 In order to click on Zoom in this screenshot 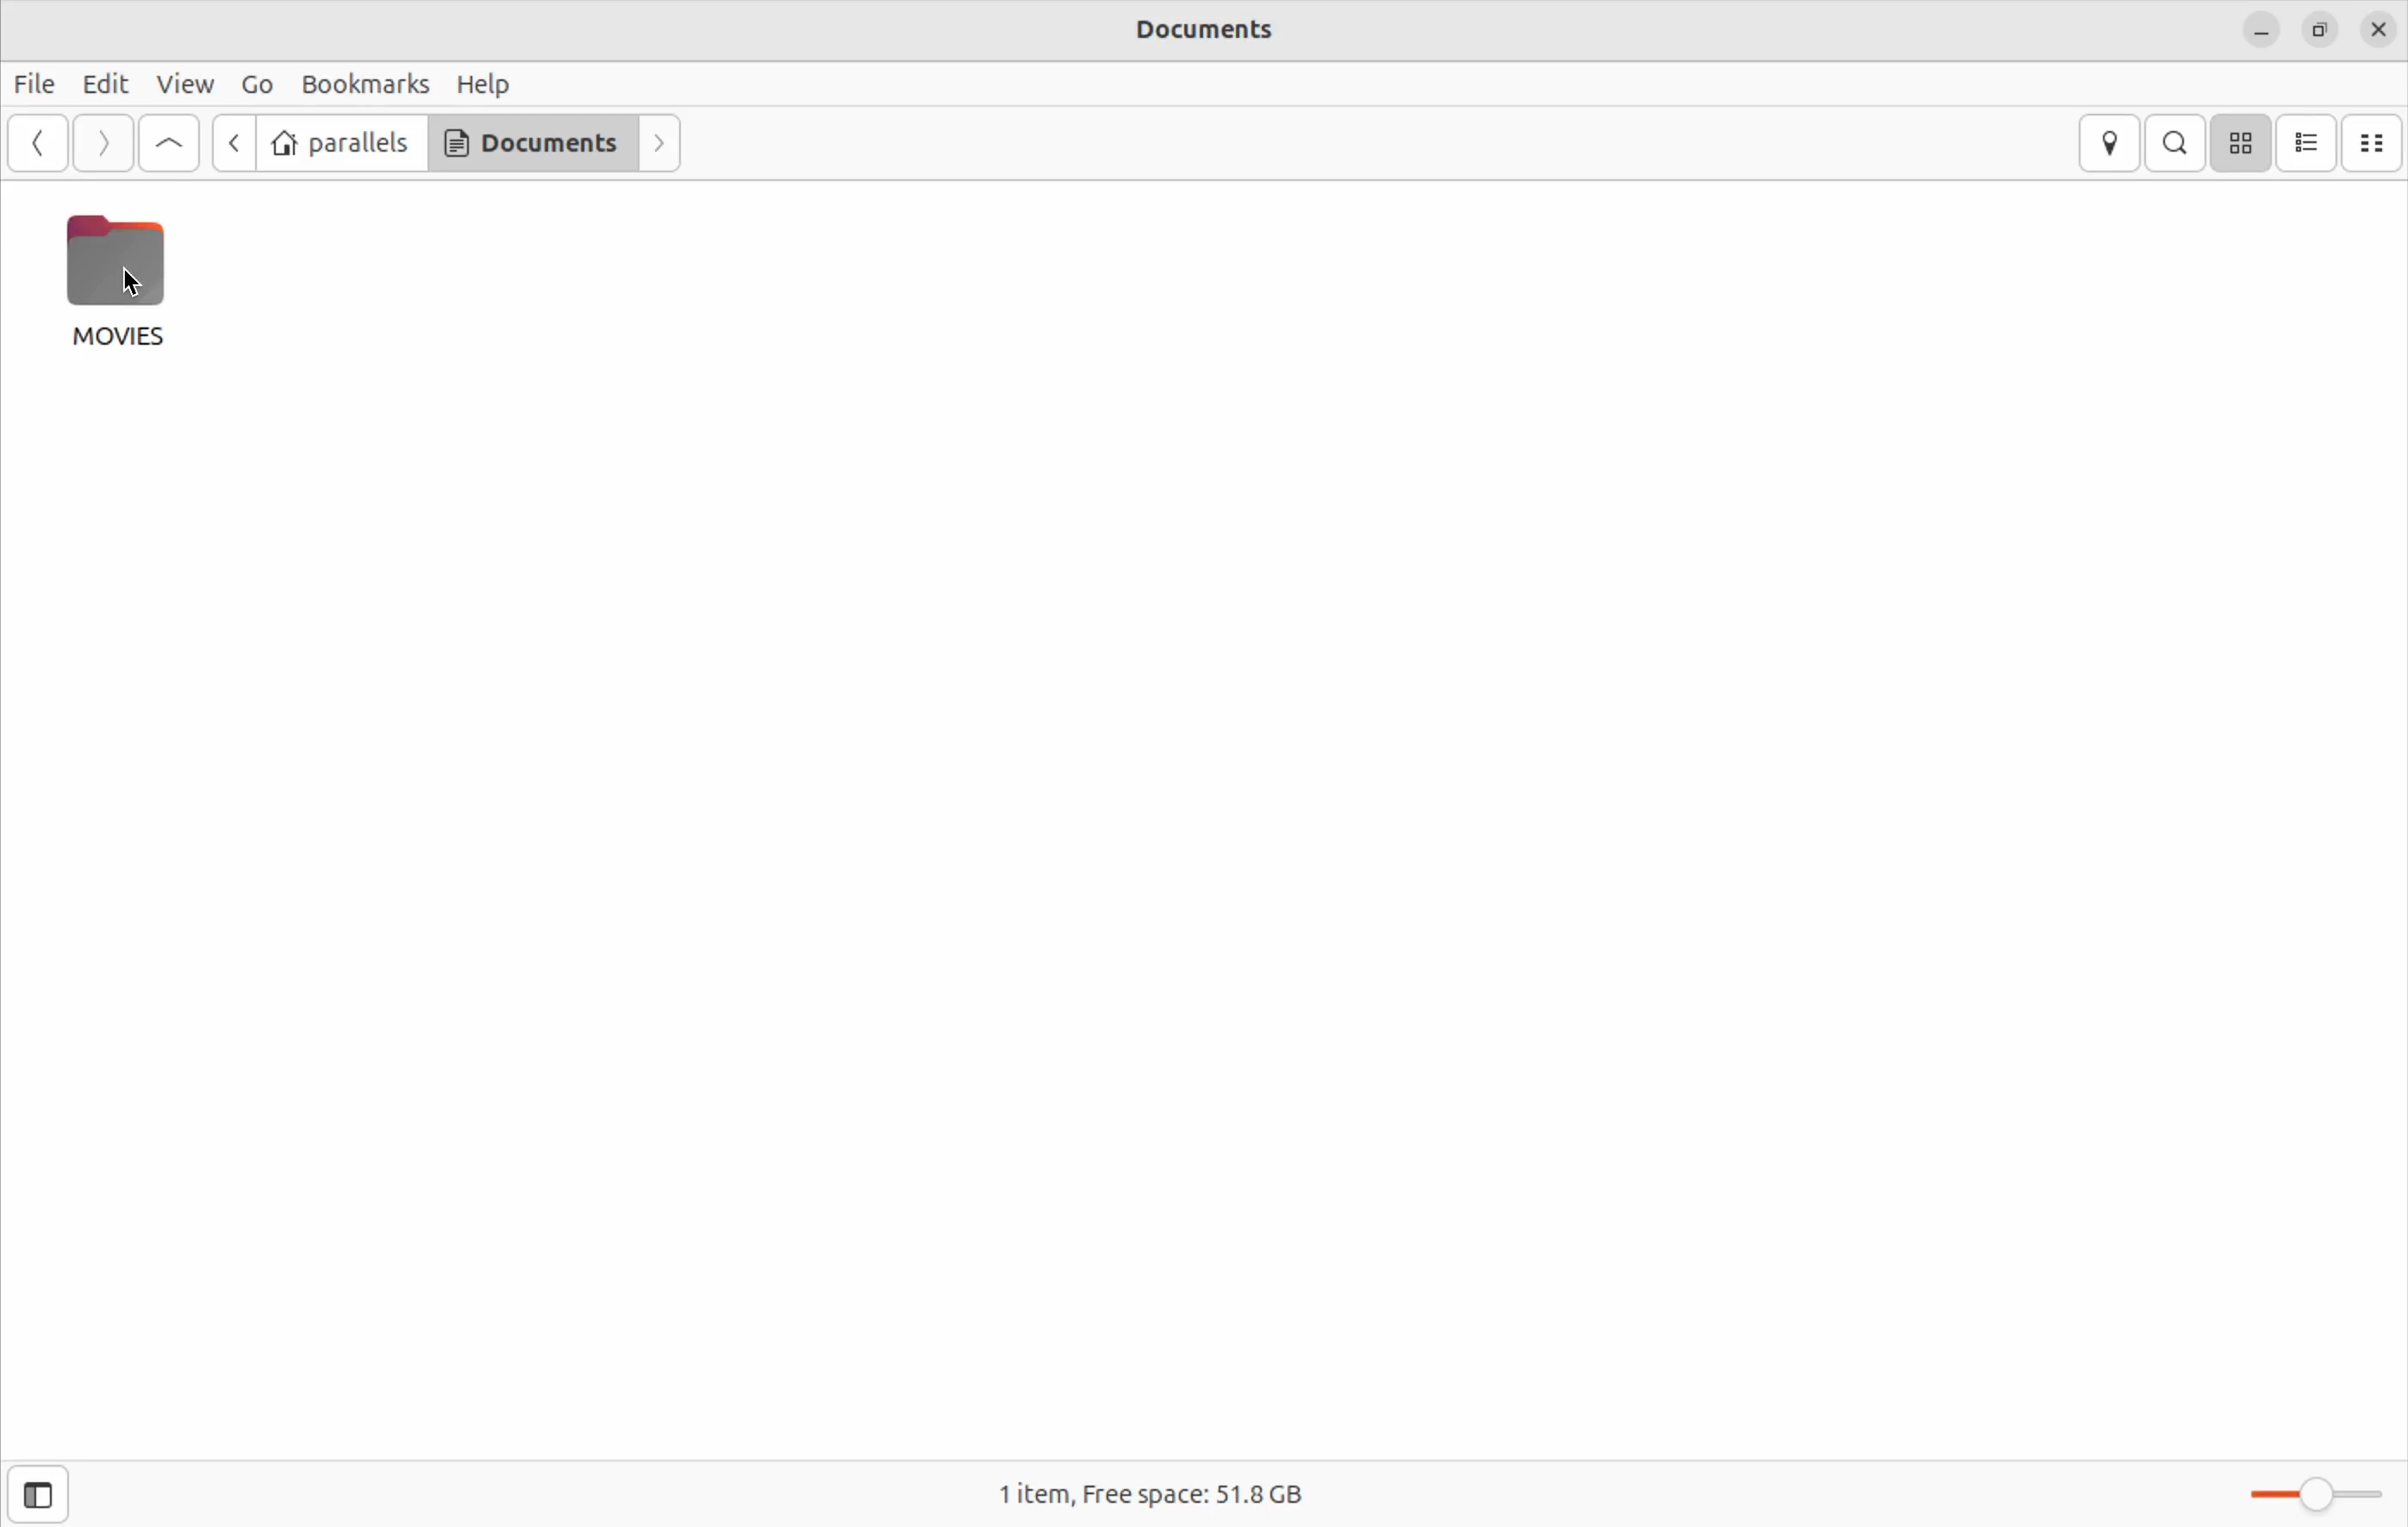, I will do `click(2310, 1495)`.